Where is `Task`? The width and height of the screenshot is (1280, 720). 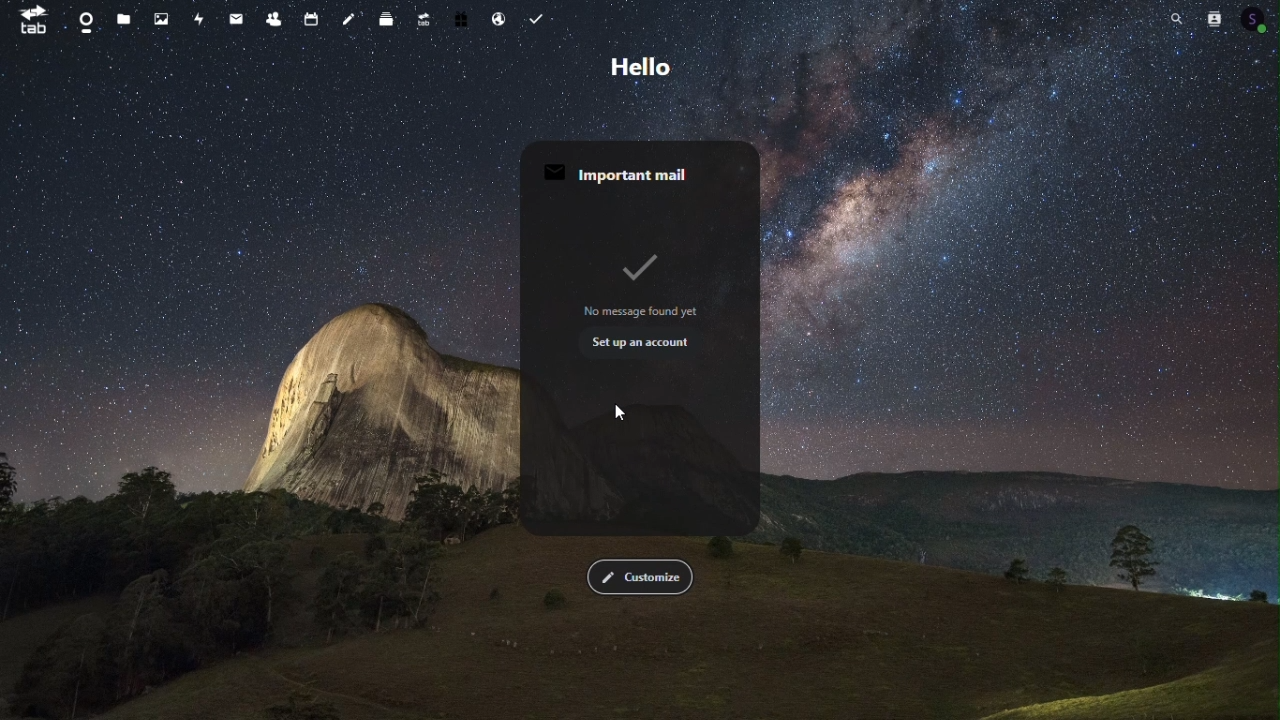
Task is located at coordinates (539, 19).